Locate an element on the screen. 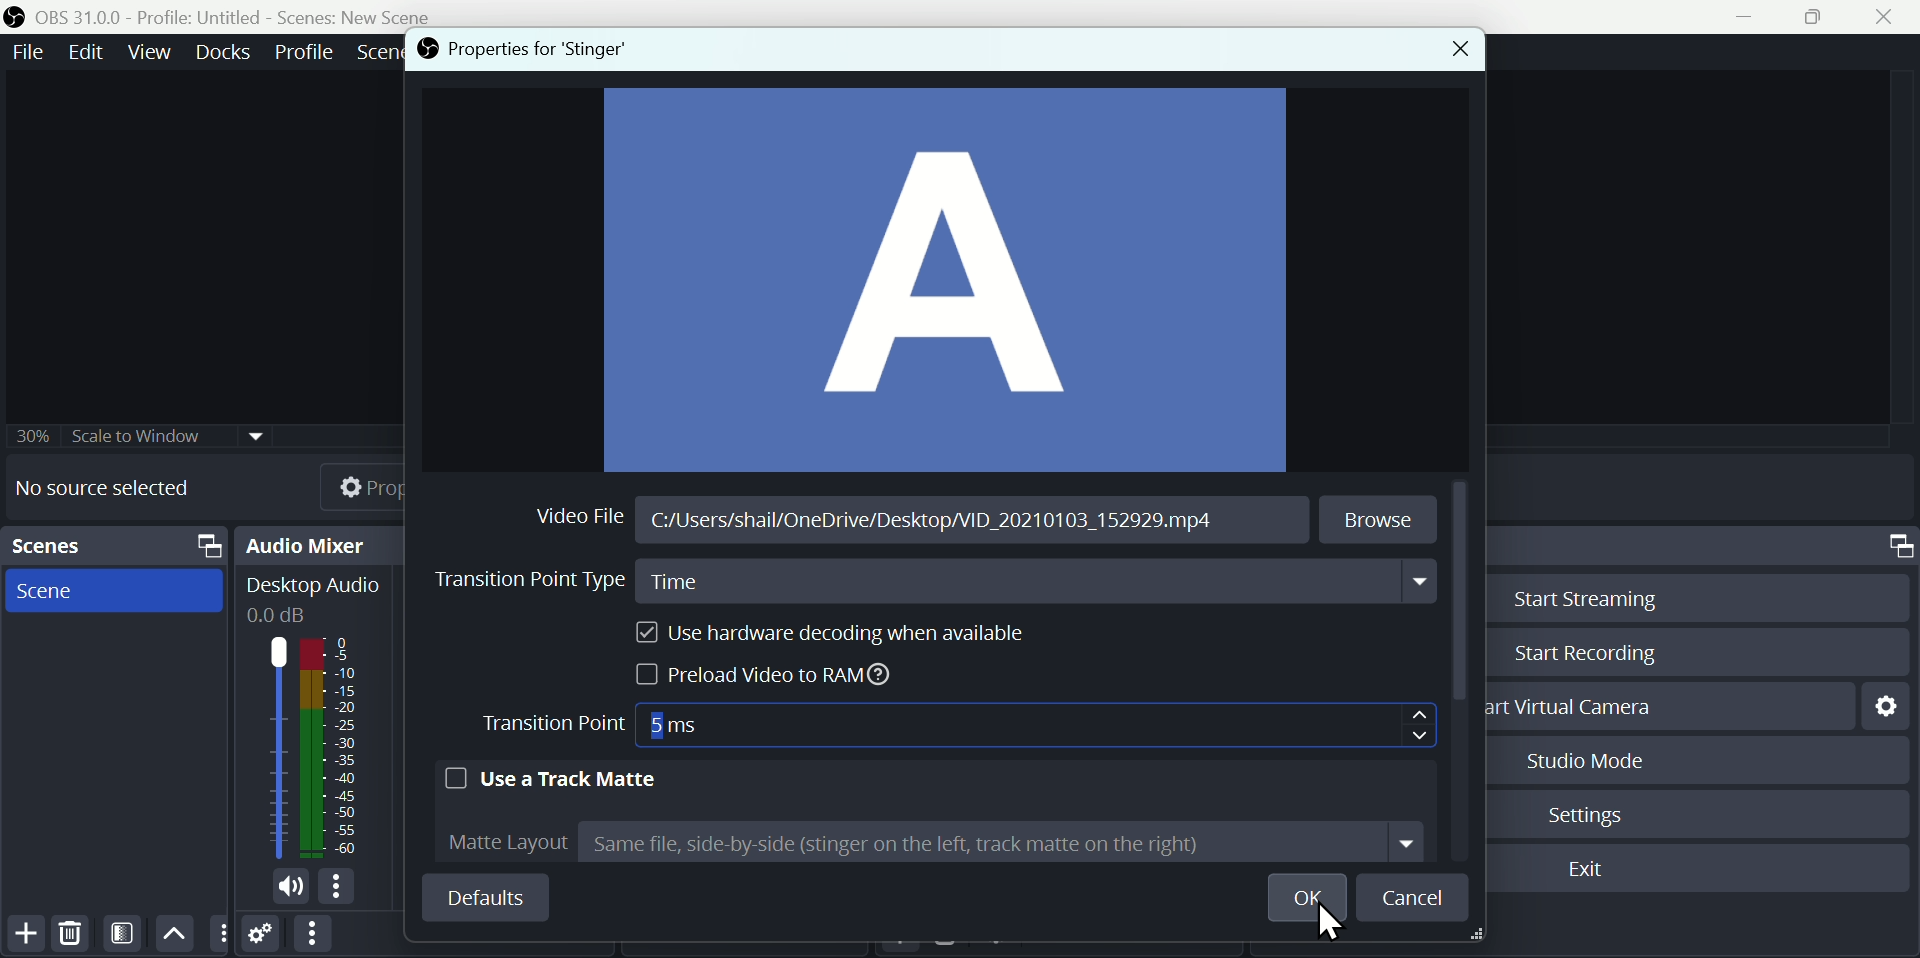 This screenshot has height=958, width=1920. Properties is located at coordinates (345, 484).